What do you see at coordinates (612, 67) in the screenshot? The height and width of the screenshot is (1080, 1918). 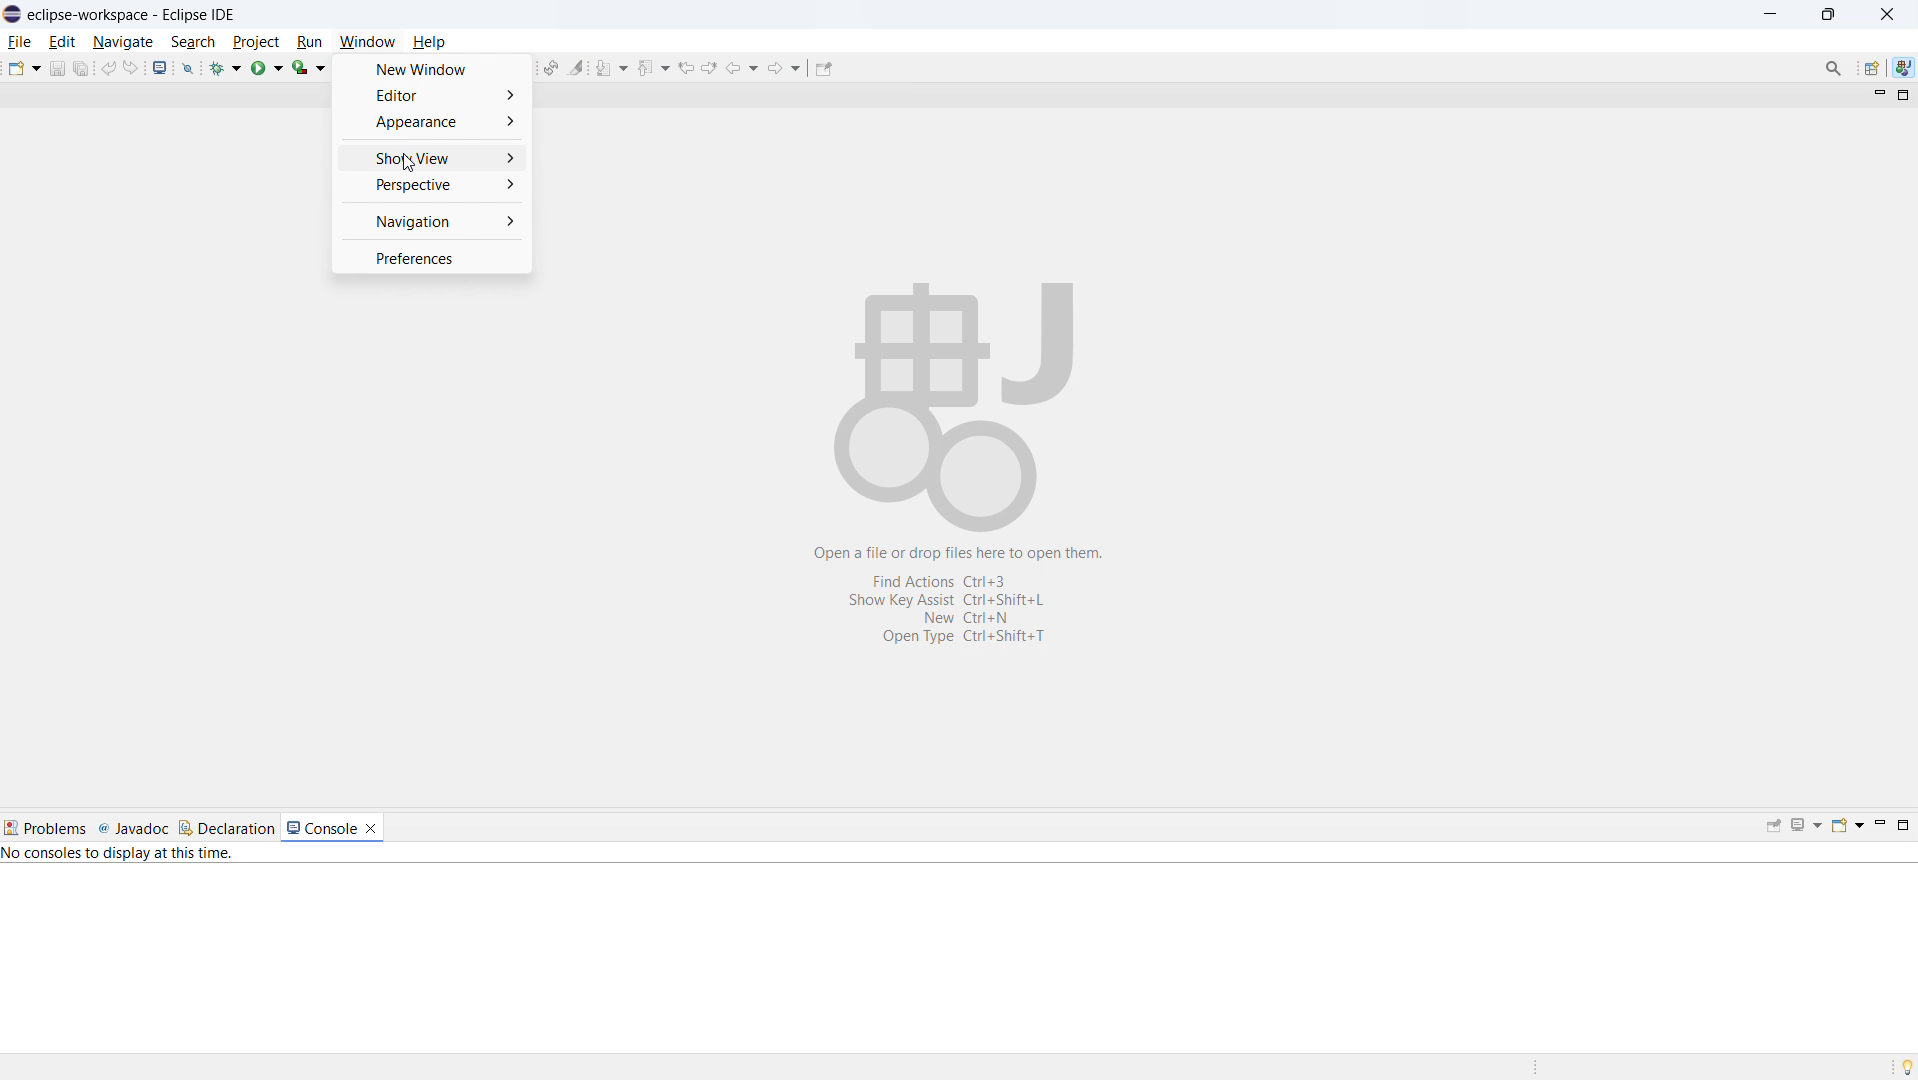 I see `next annotation` at bounding box center [612, 67].